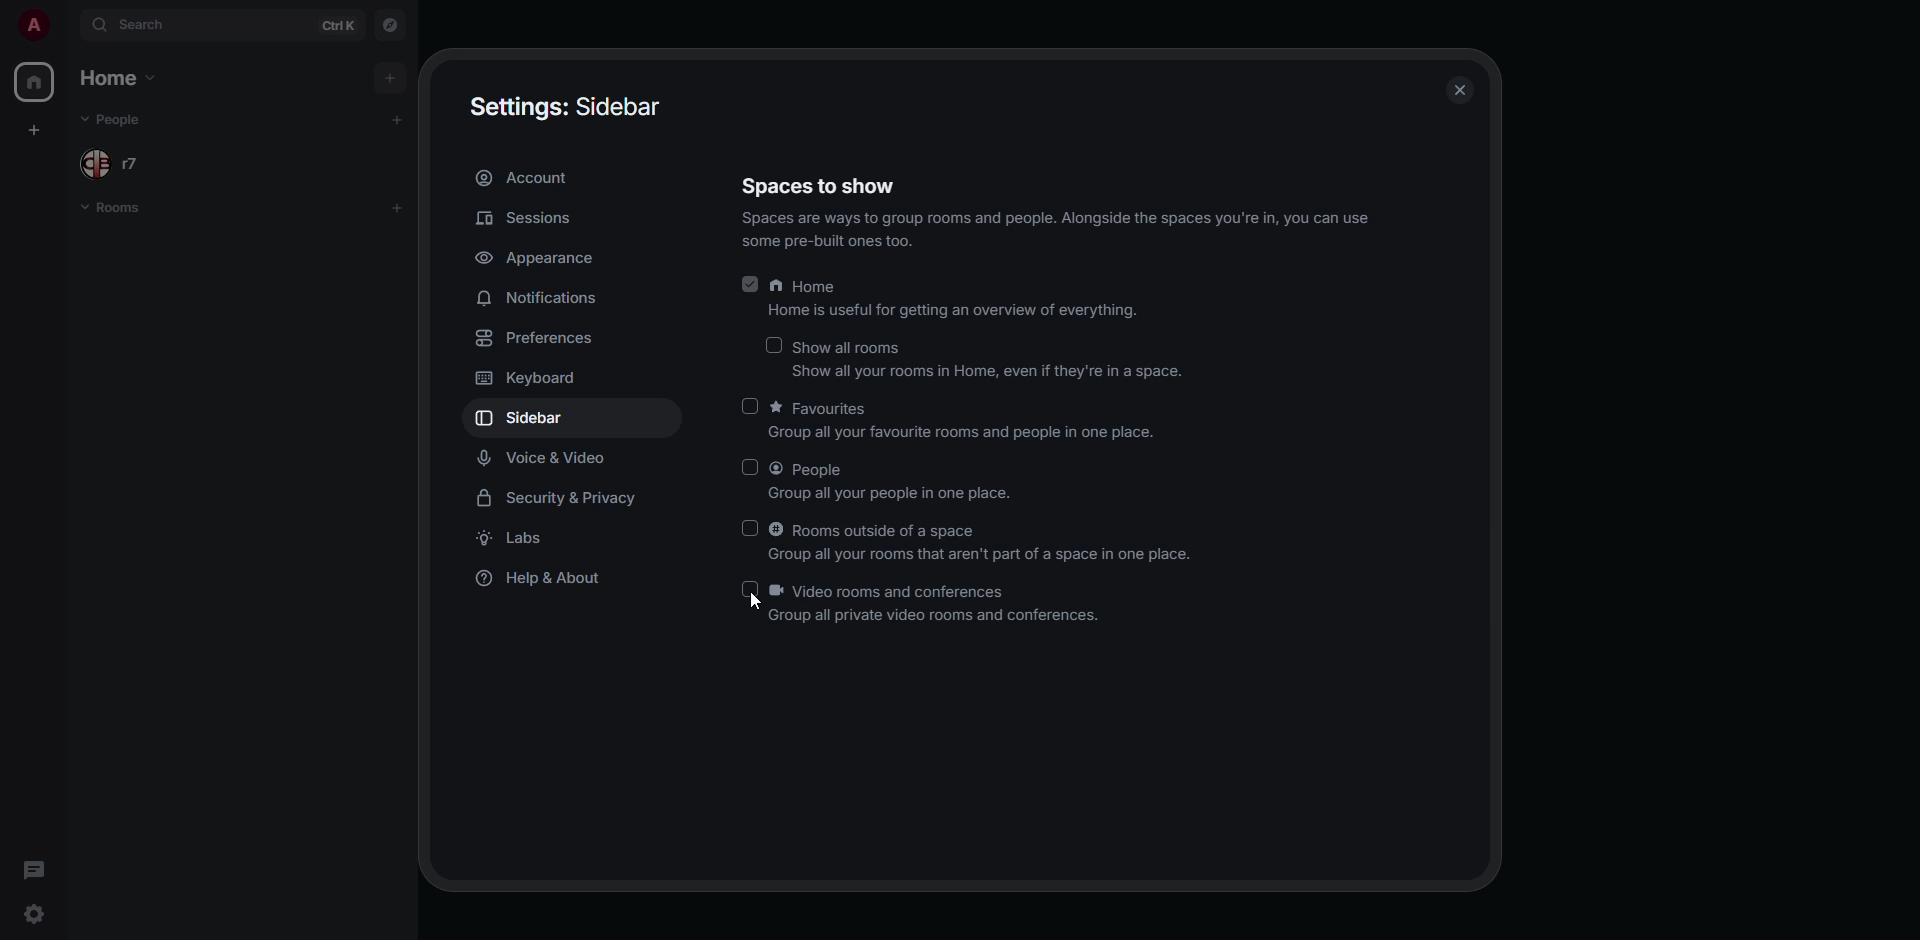  I want to click on rooms, so click(112, 209).